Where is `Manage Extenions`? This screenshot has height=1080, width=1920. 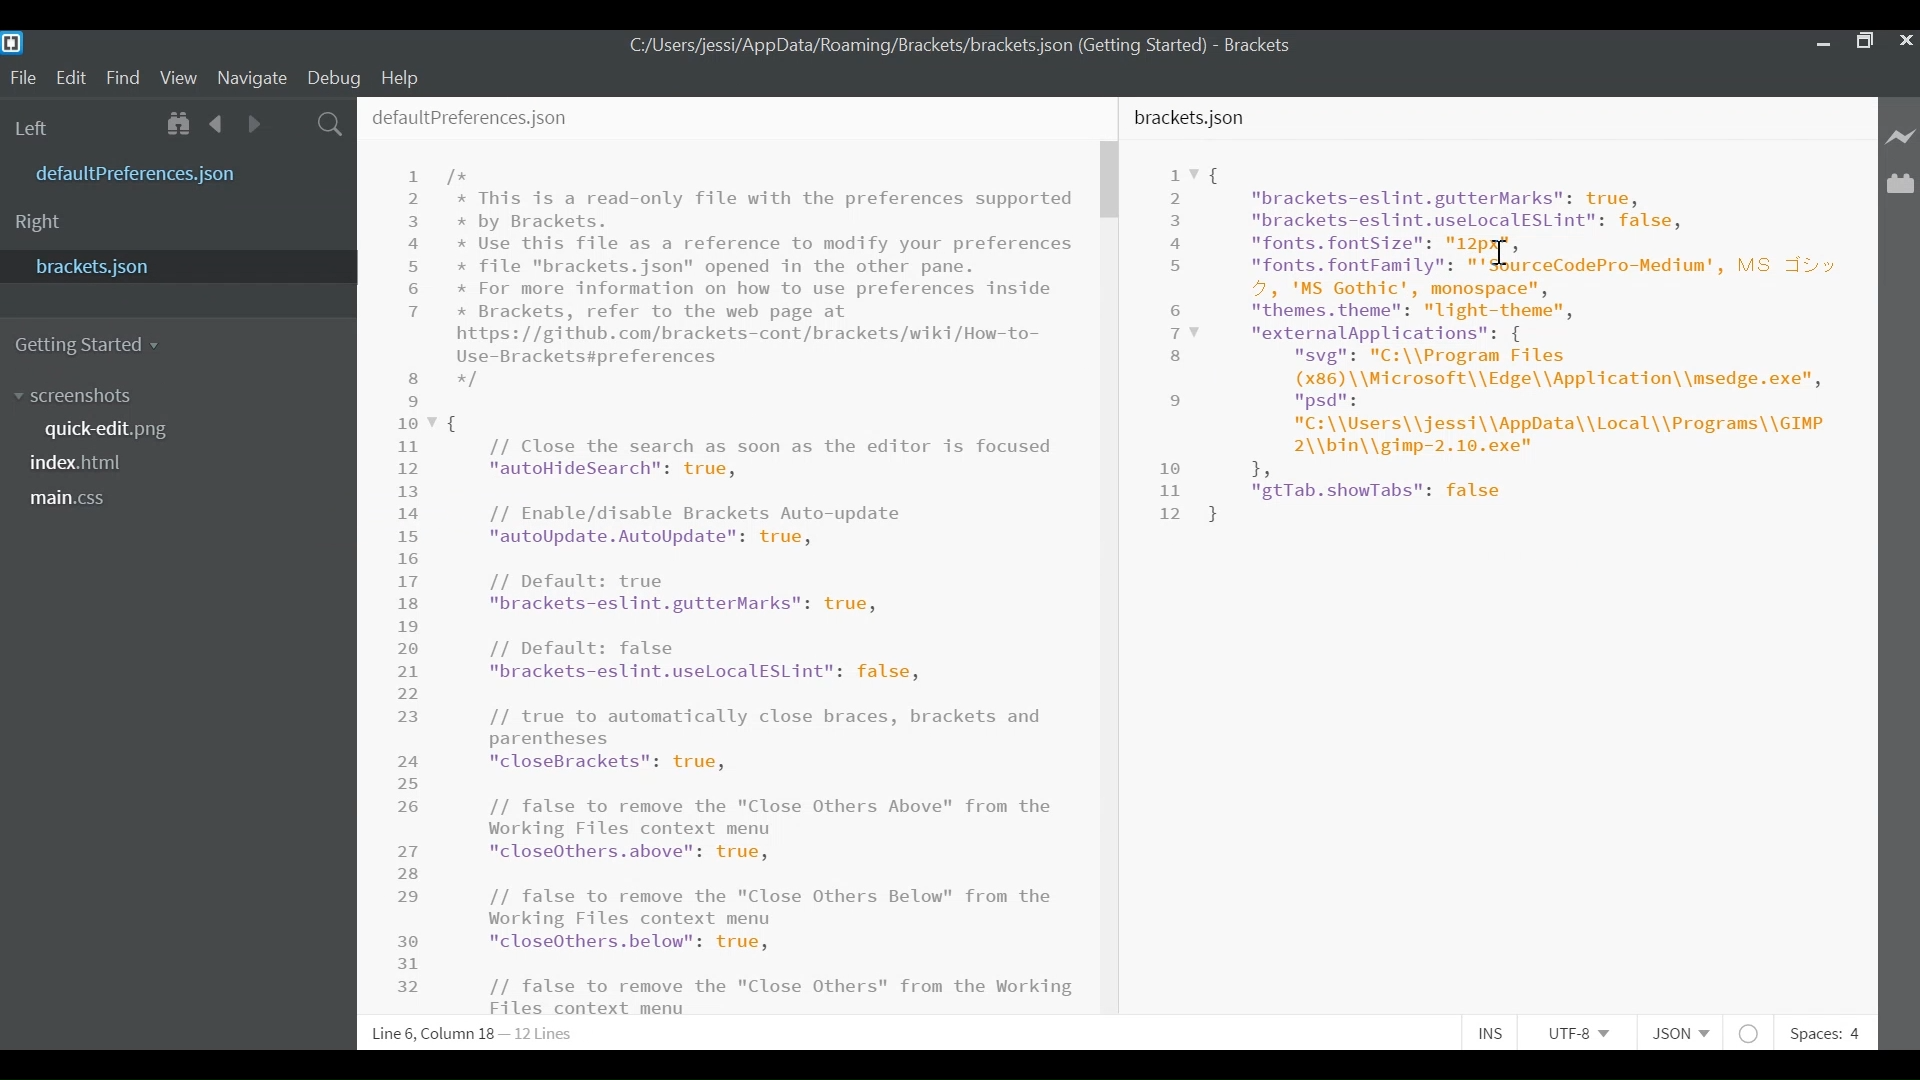 Manage Extenions is located at coordinates (1901, 184).